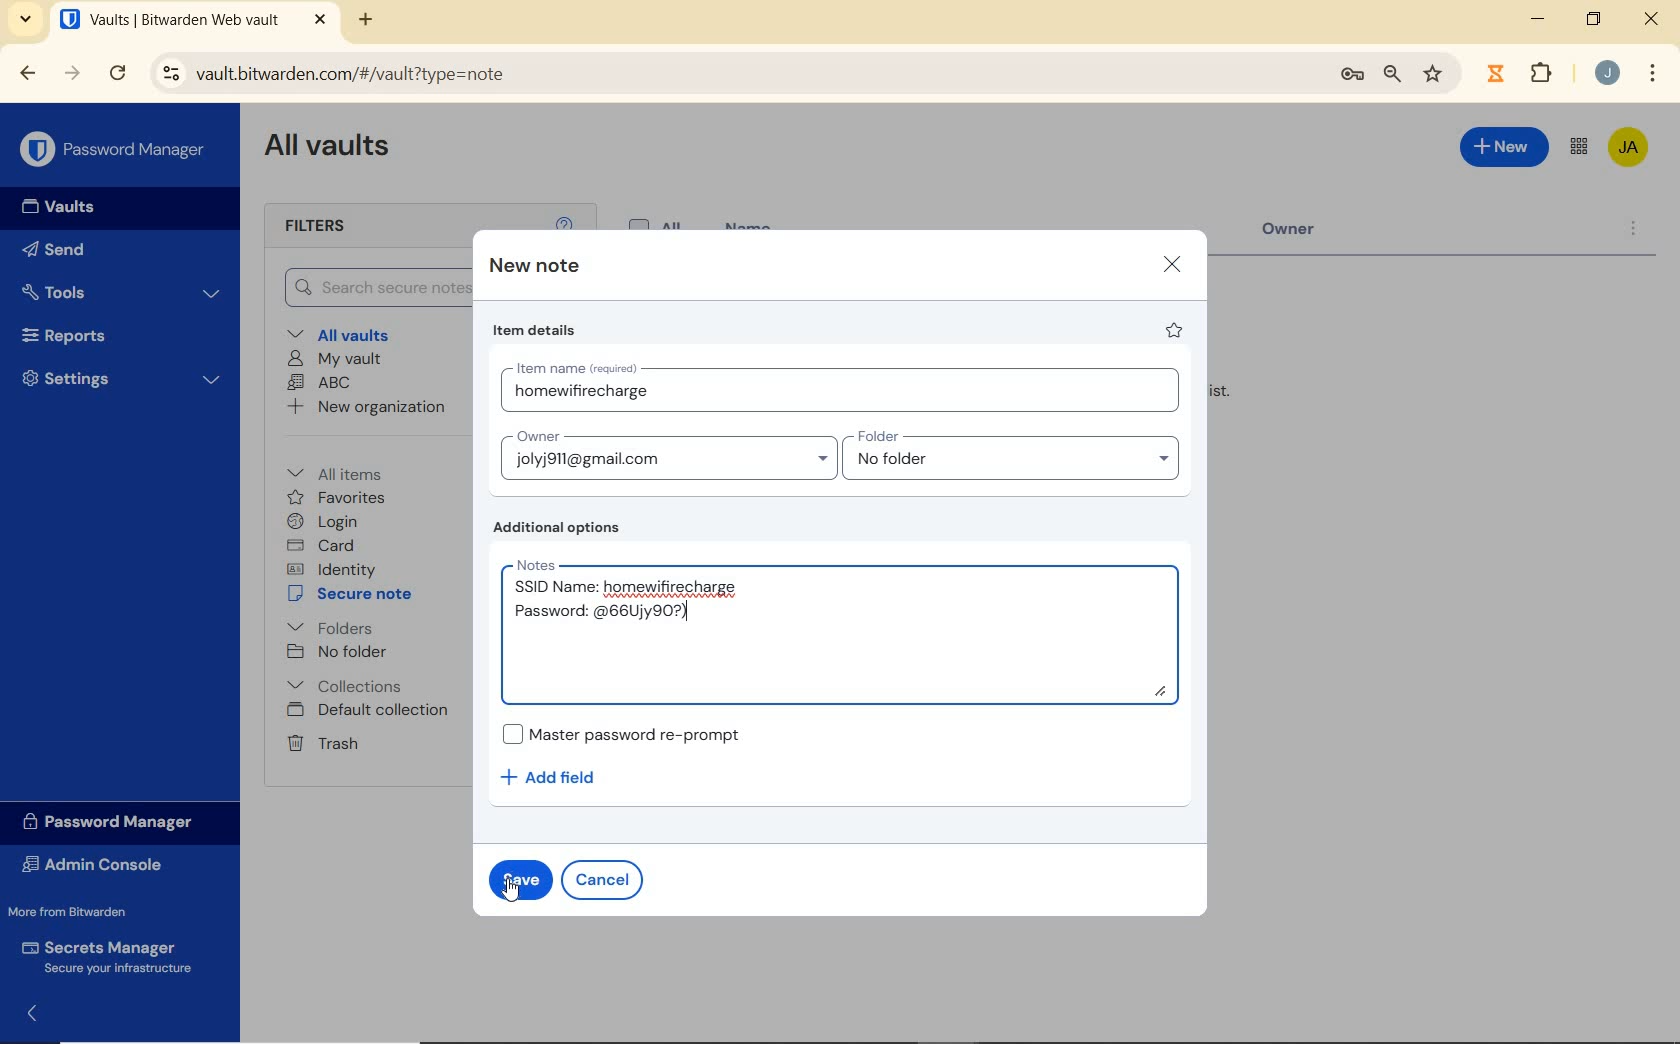 The width and height of the screenshot is (1680, 1044). Describe the element at coordinates (349, 471) in the screenshot. I see `All items` at that location.